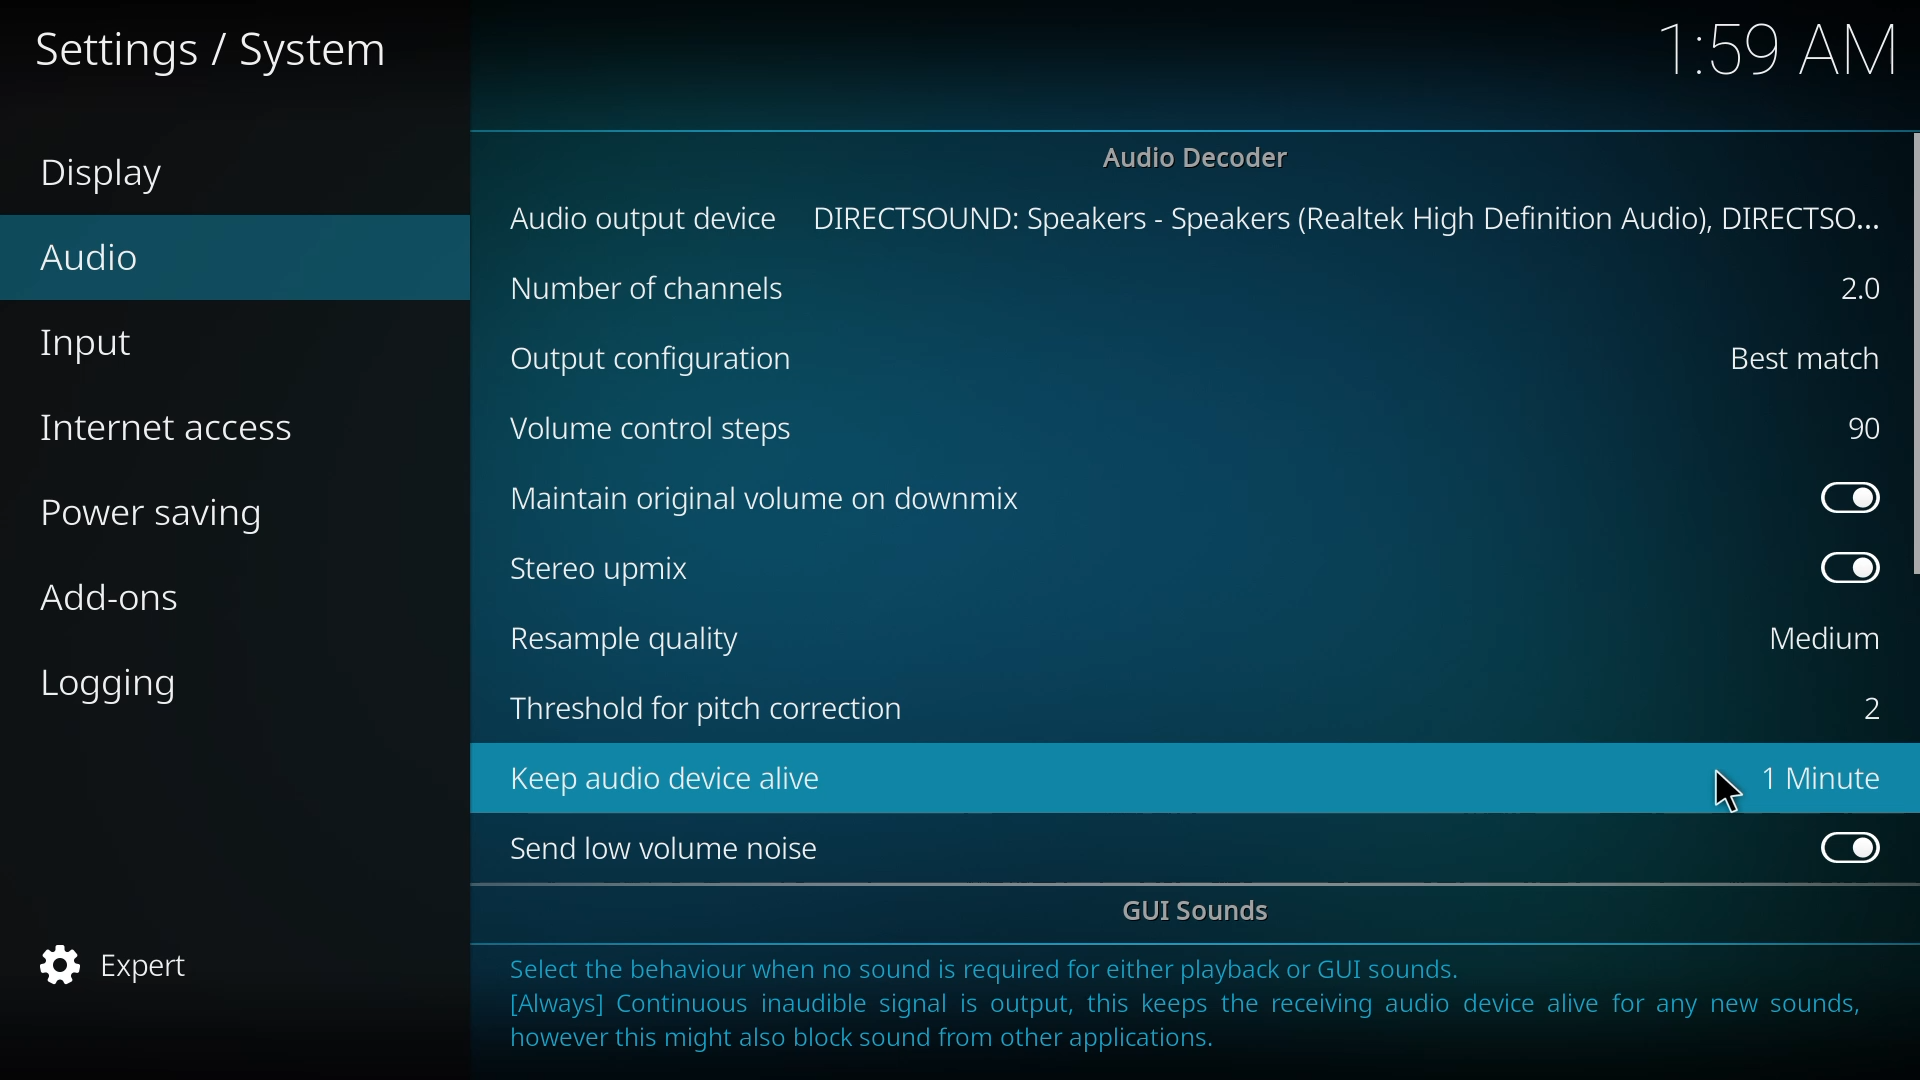  Describe the element at coordinates (645, 218) in the screenshot. I see `audio output device` at that location.